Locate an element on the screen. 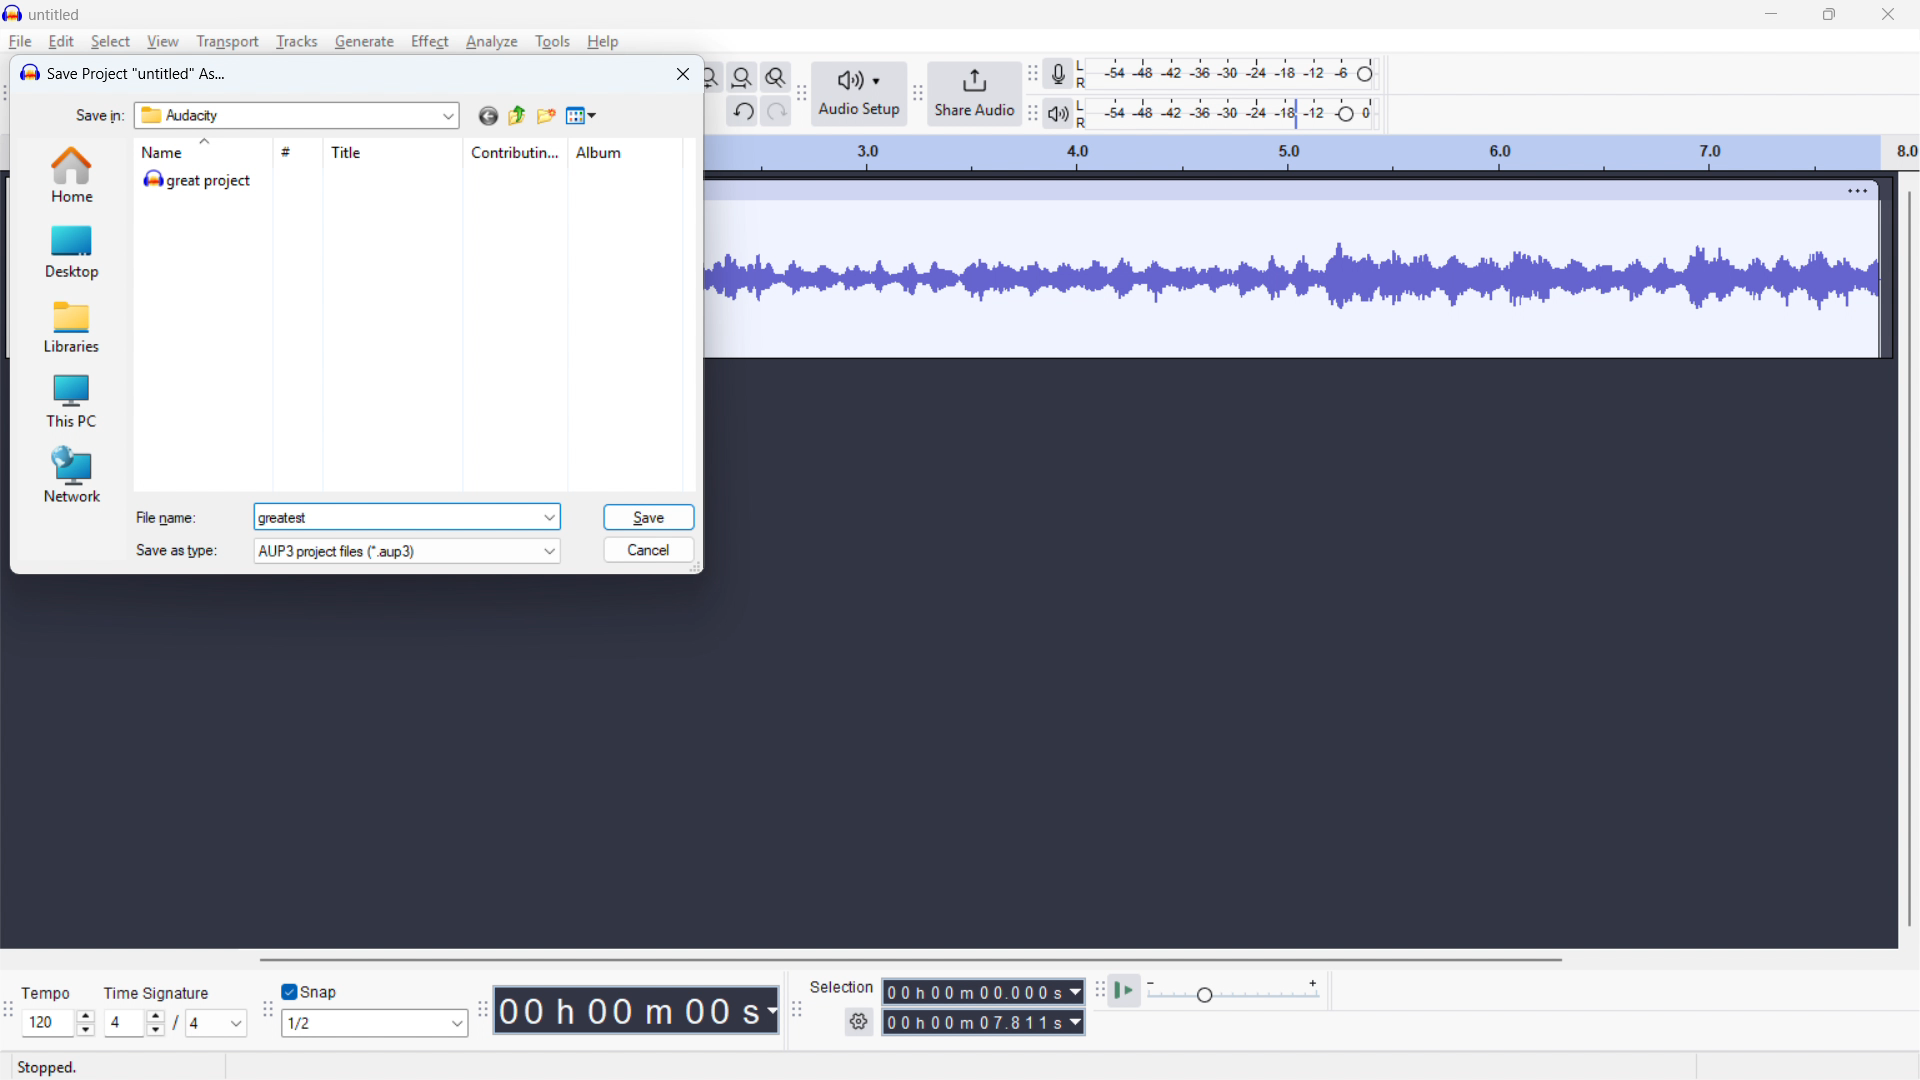  play at speed is located at coordinates (1125, 991).